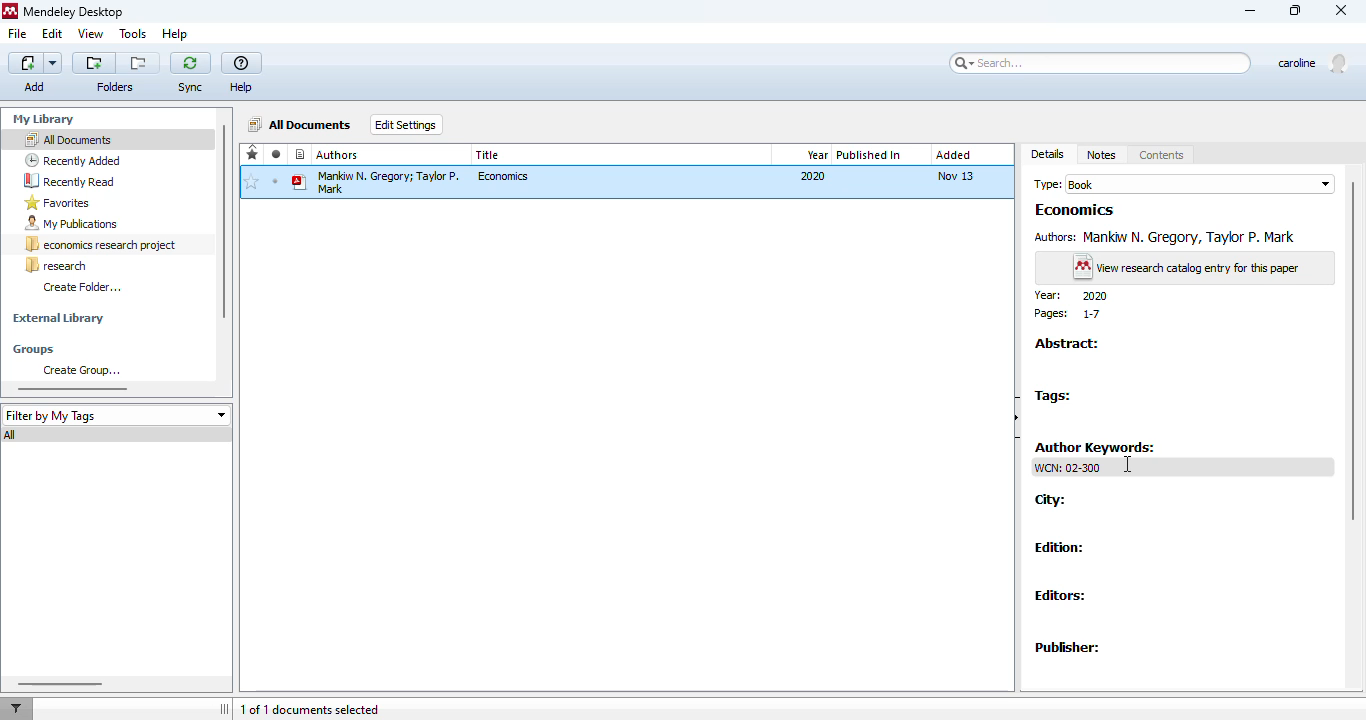  What do you see at coordinates (13, 435) in the screenshot?
I see `all` at bounding box center [13, 435].